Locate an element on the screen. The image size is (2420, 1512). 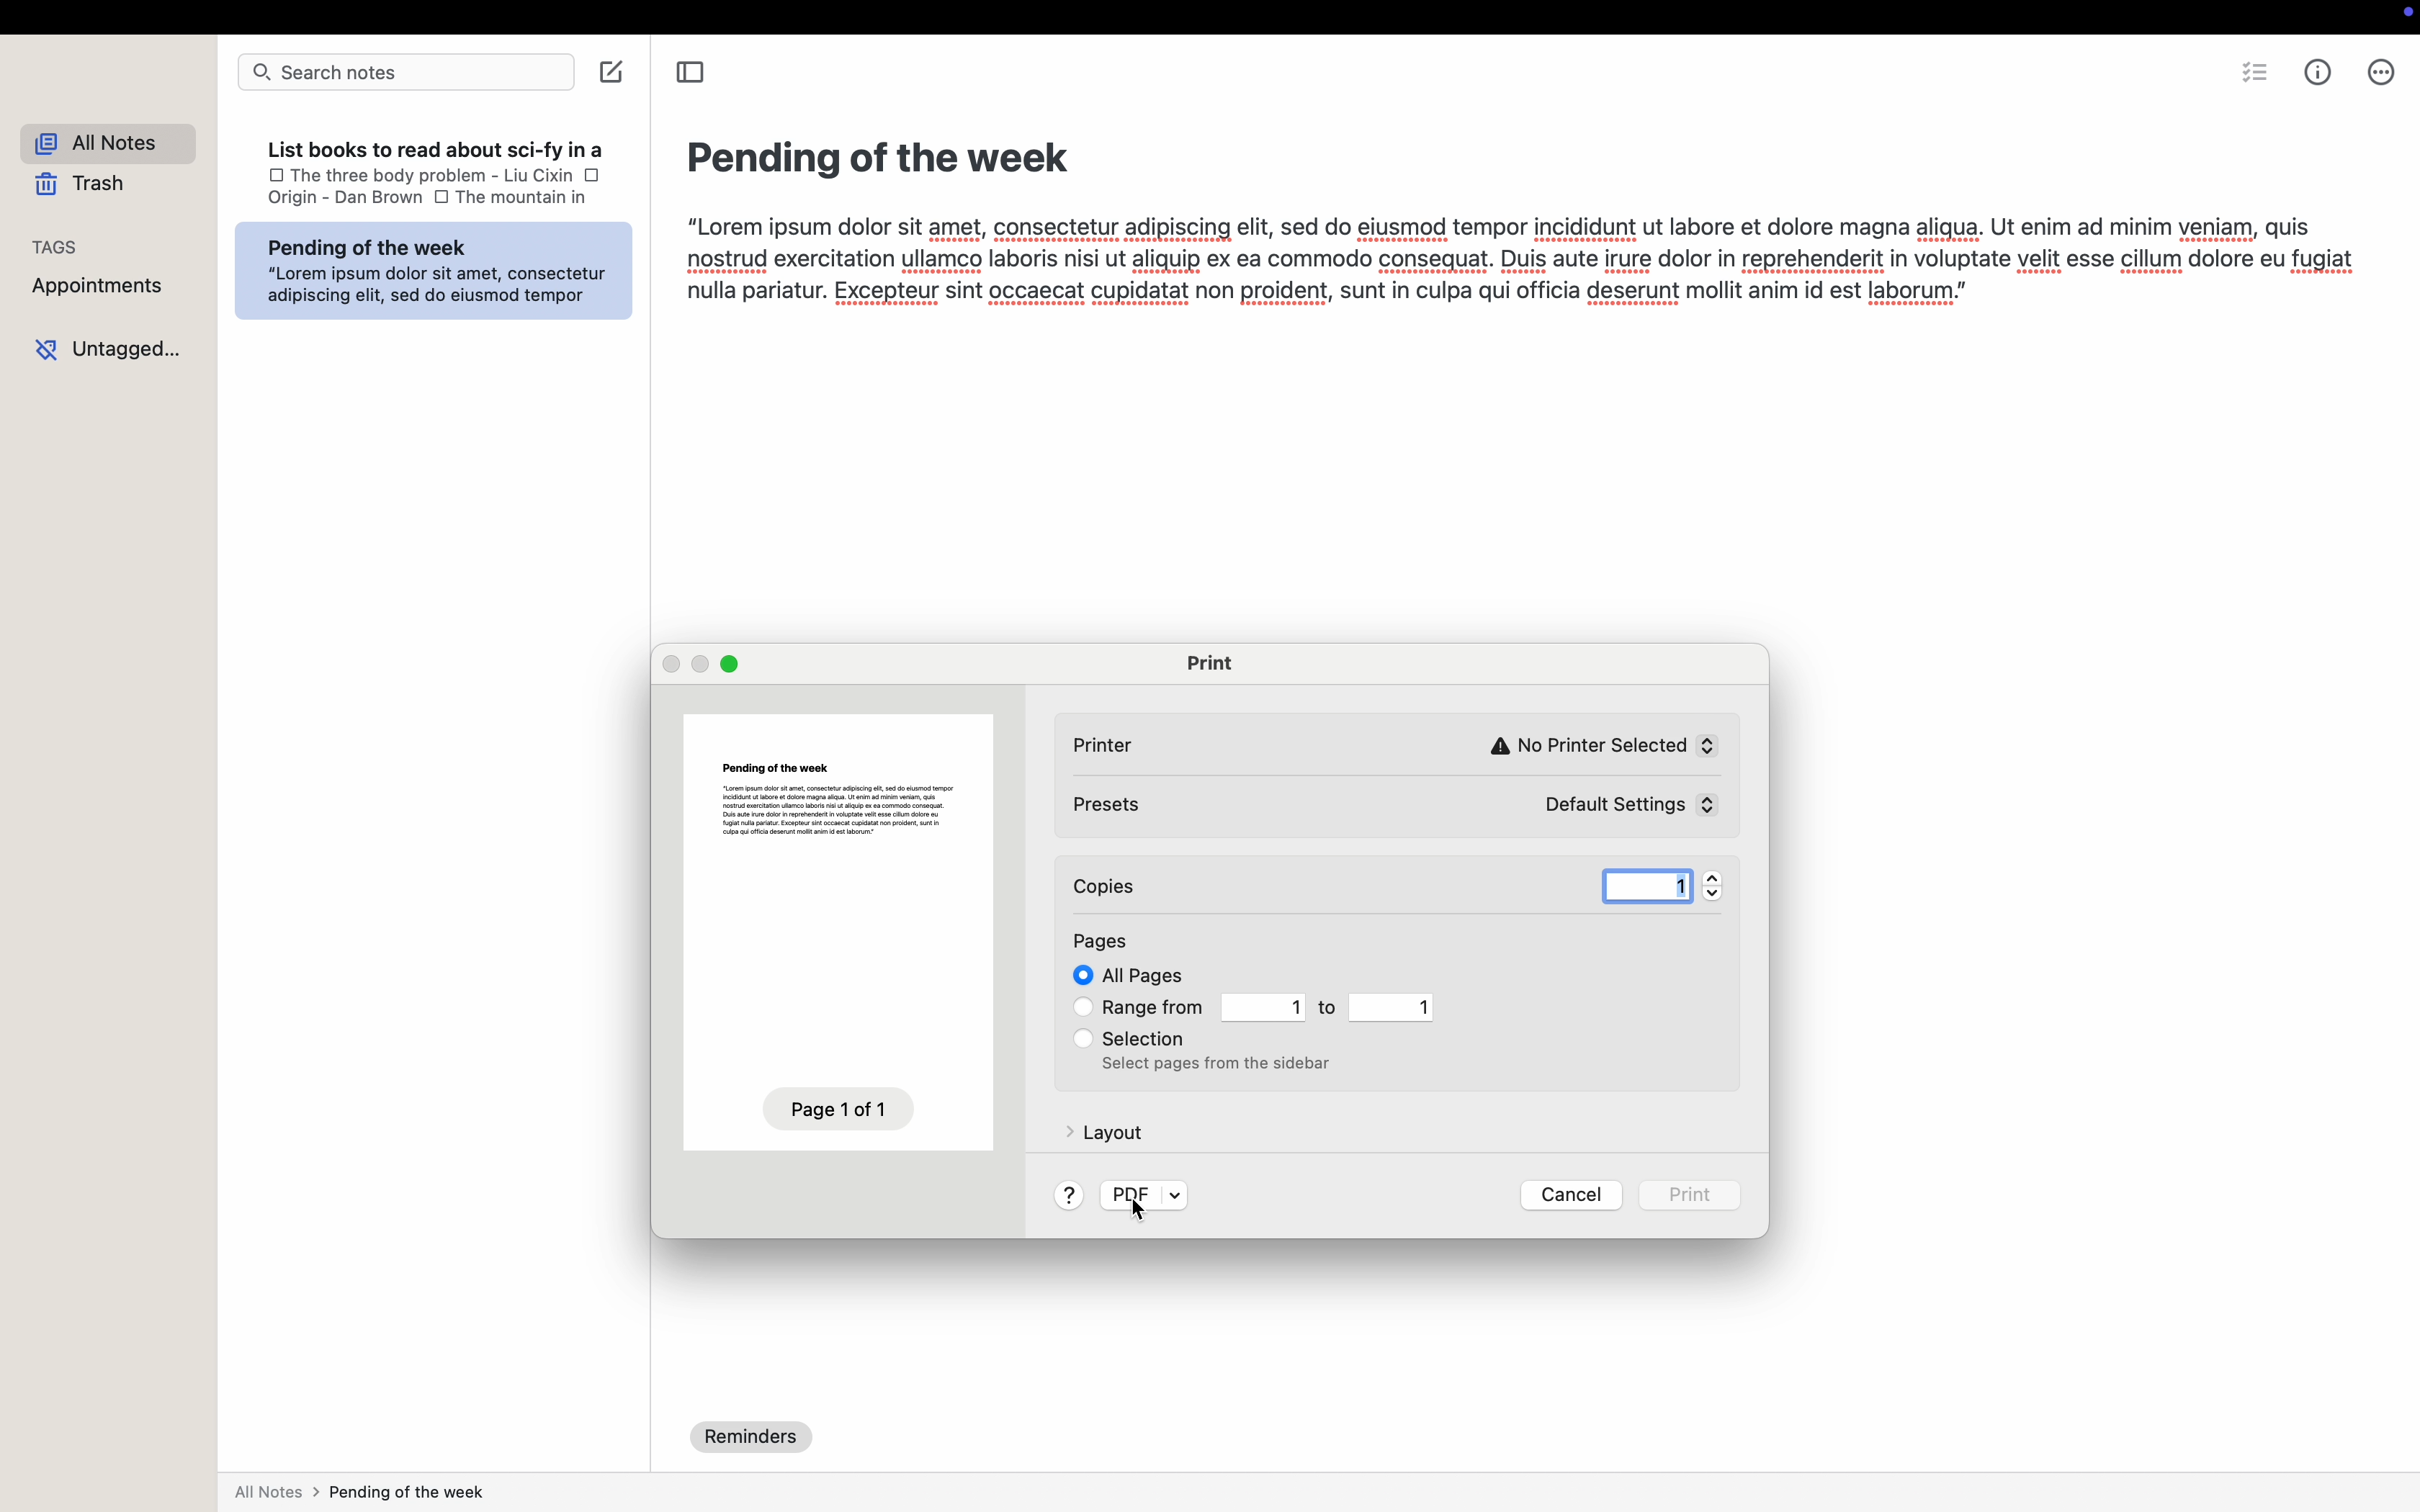
Pending of the week

Lorem pam dso ok amt, conscience, ec do sd wrpor
Incr tlaor f Gs gn ka. Ut eo i vera, ae
osu ckaton ano abort hl xo ono const.
2d re dr prhende Ive vl a cha dors 60
kt lpr. xc a acest upton rE,
ko qu fc dest ot annie bon” is located at coordinates (830, 796).